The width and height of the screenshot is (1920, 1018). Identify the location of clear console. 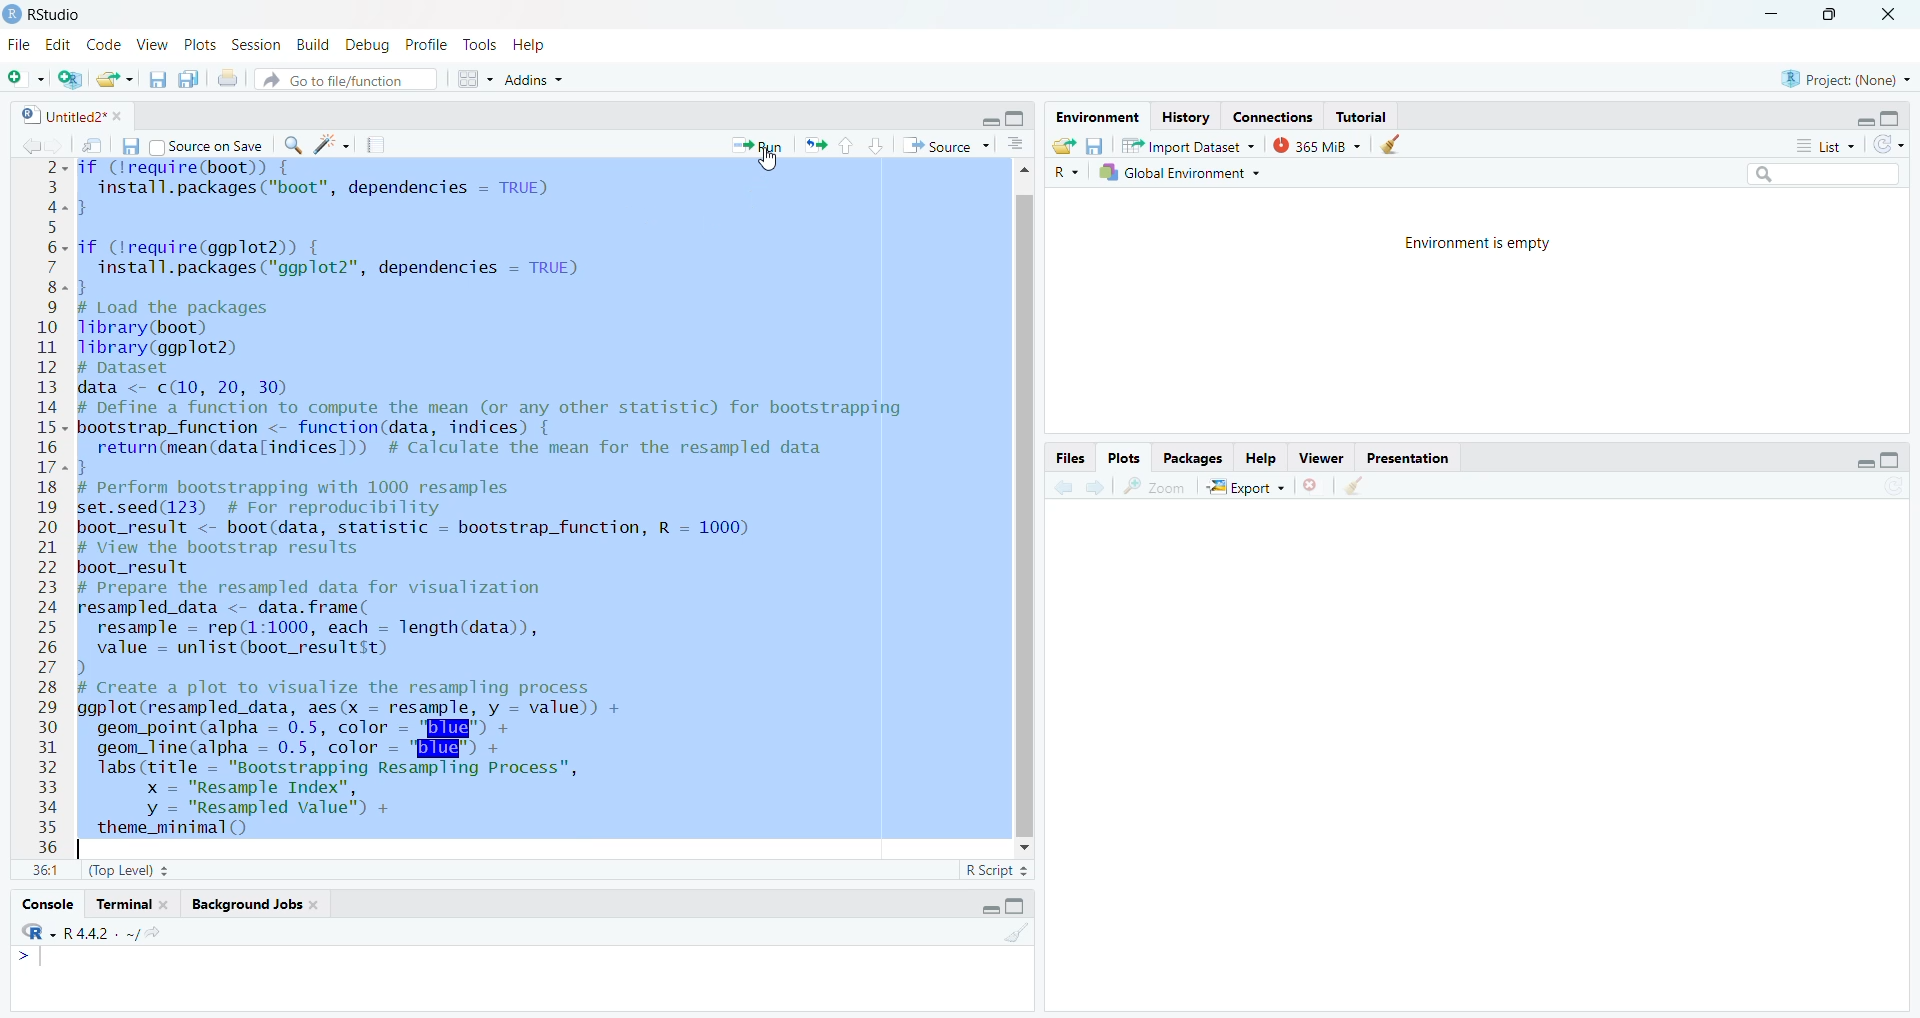
(1019, 936).